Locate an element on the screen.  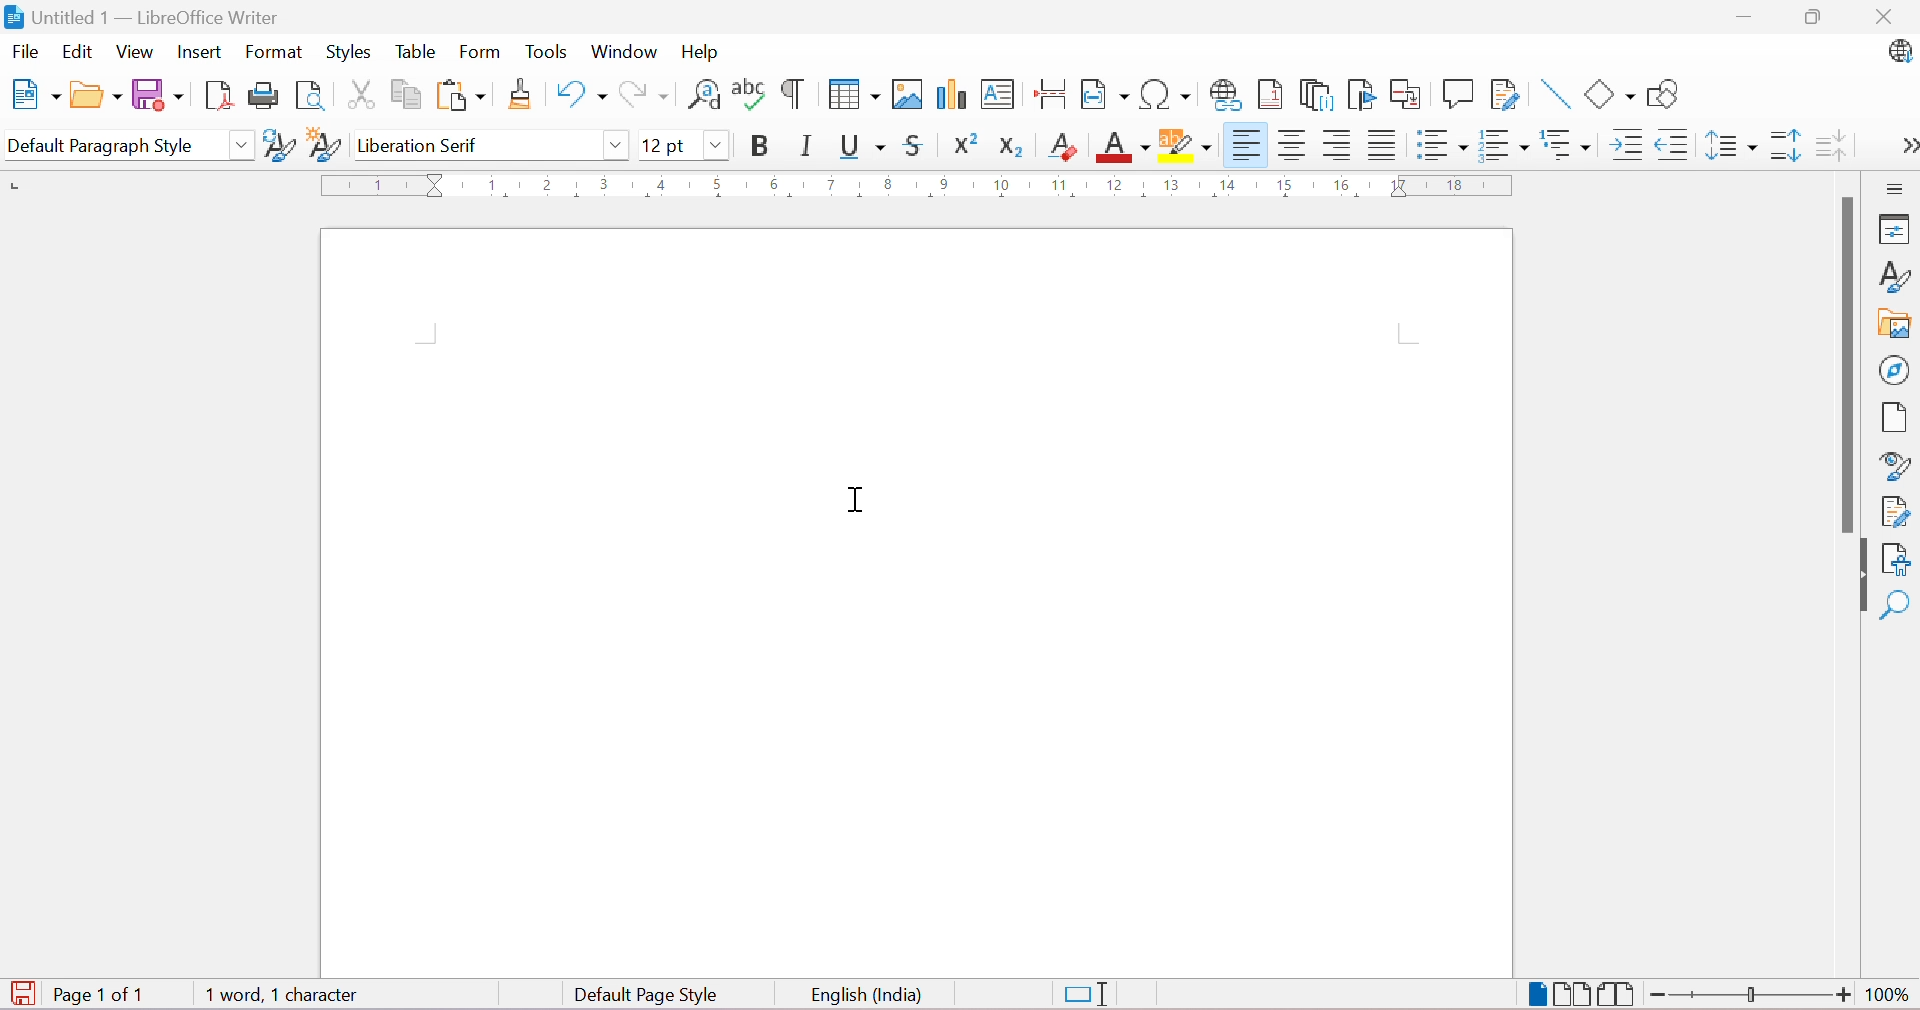
Single-page View is located at coordinates (1538, 994).